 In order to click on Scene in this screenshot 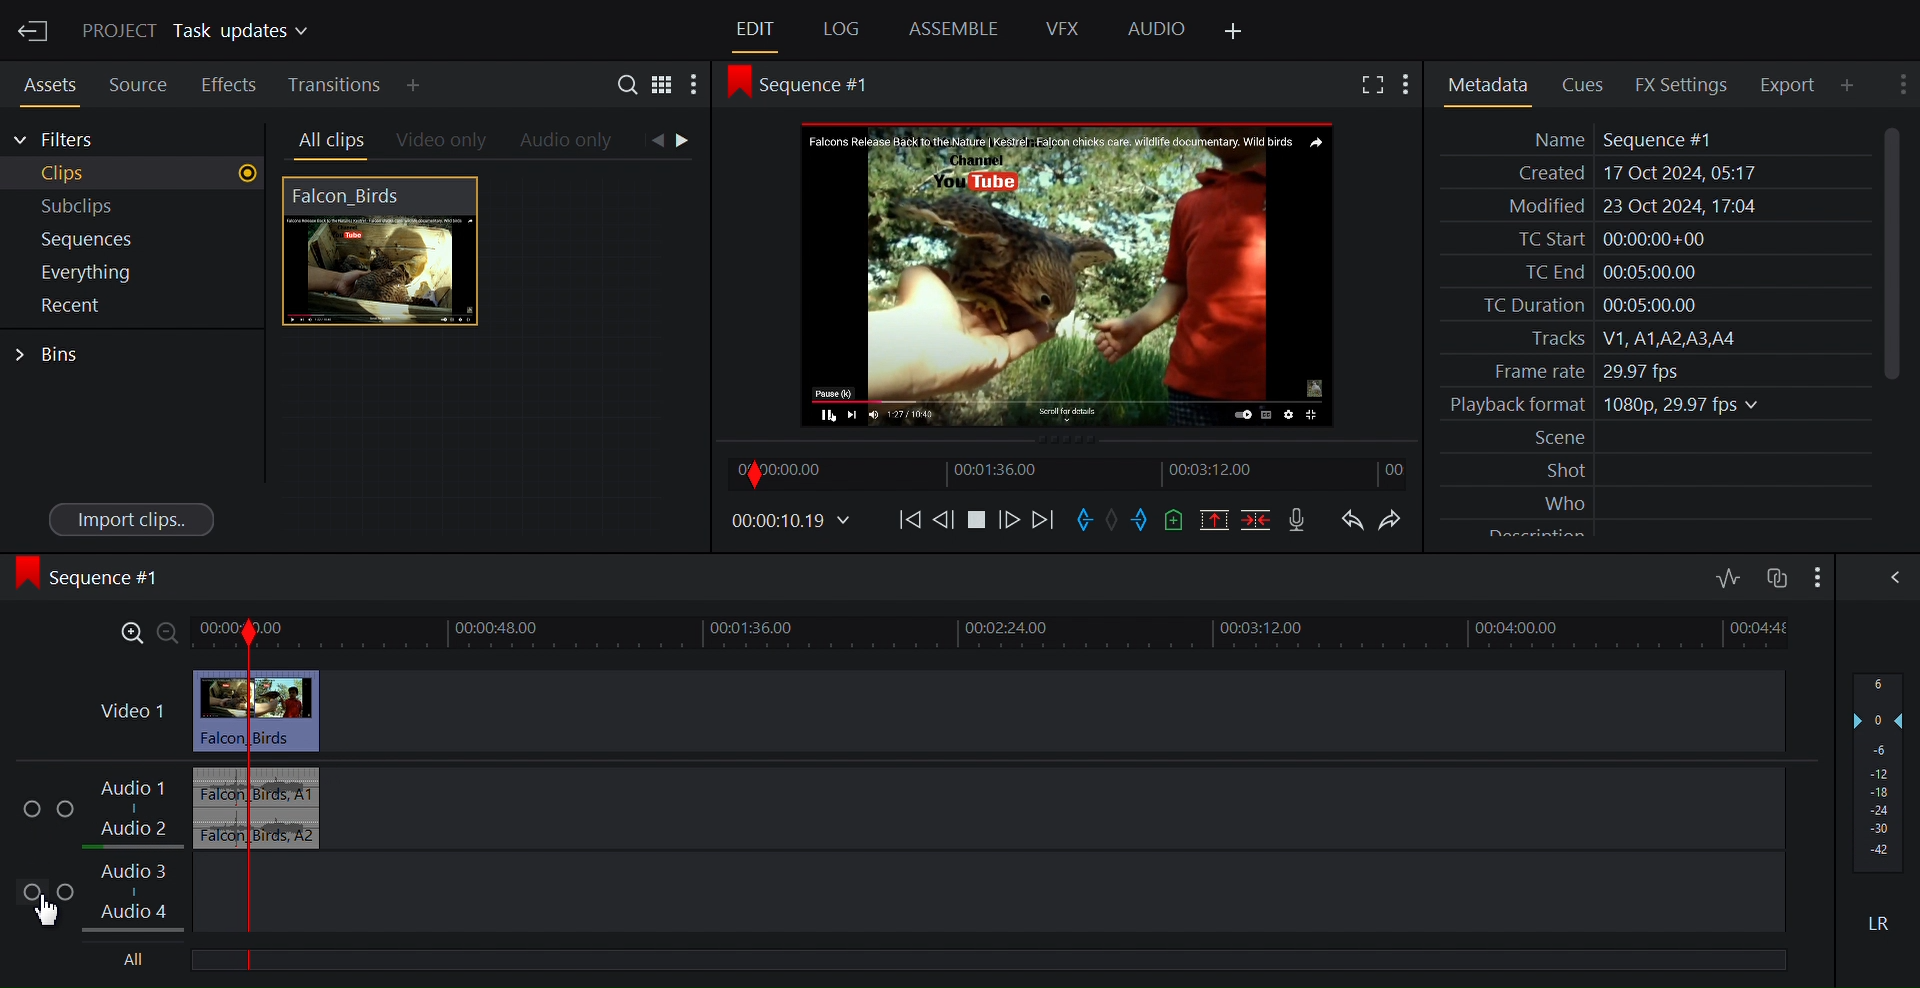, I will do `click(1658, 438)`.